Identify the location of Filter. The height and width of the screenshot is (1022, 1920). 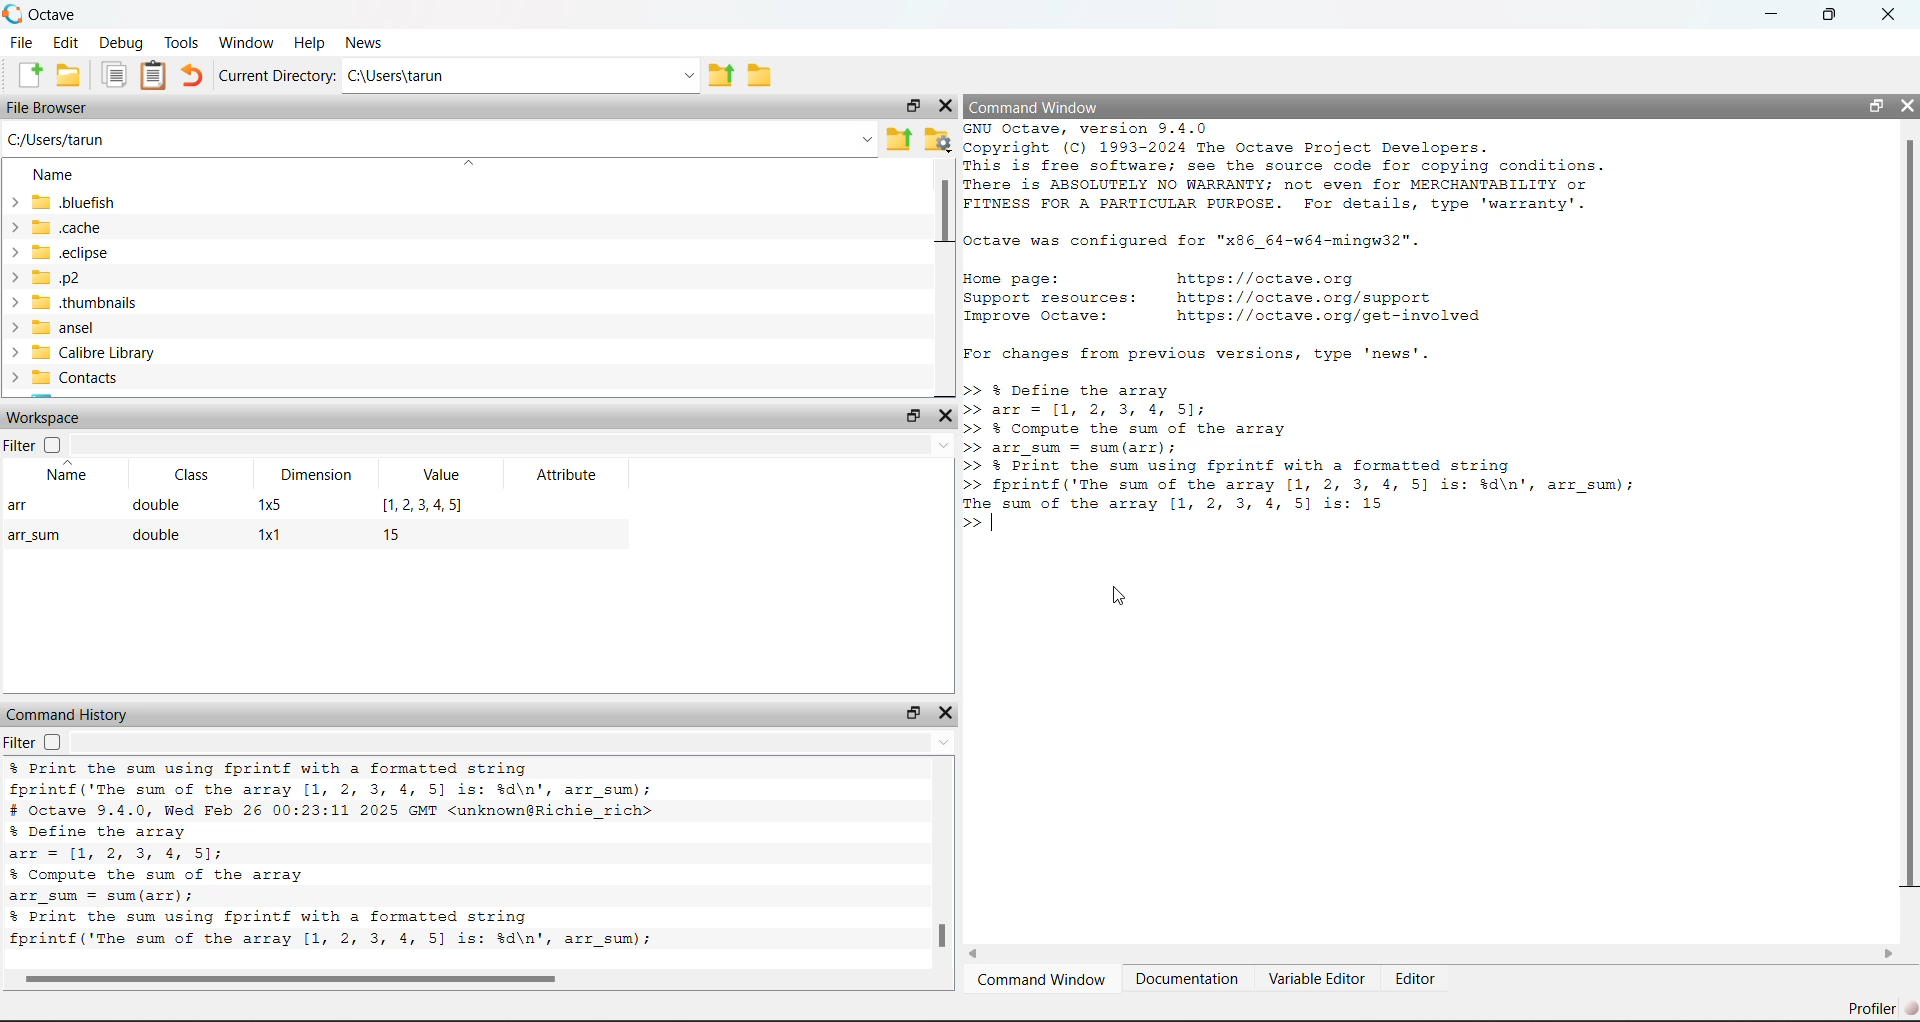
(19, 741).